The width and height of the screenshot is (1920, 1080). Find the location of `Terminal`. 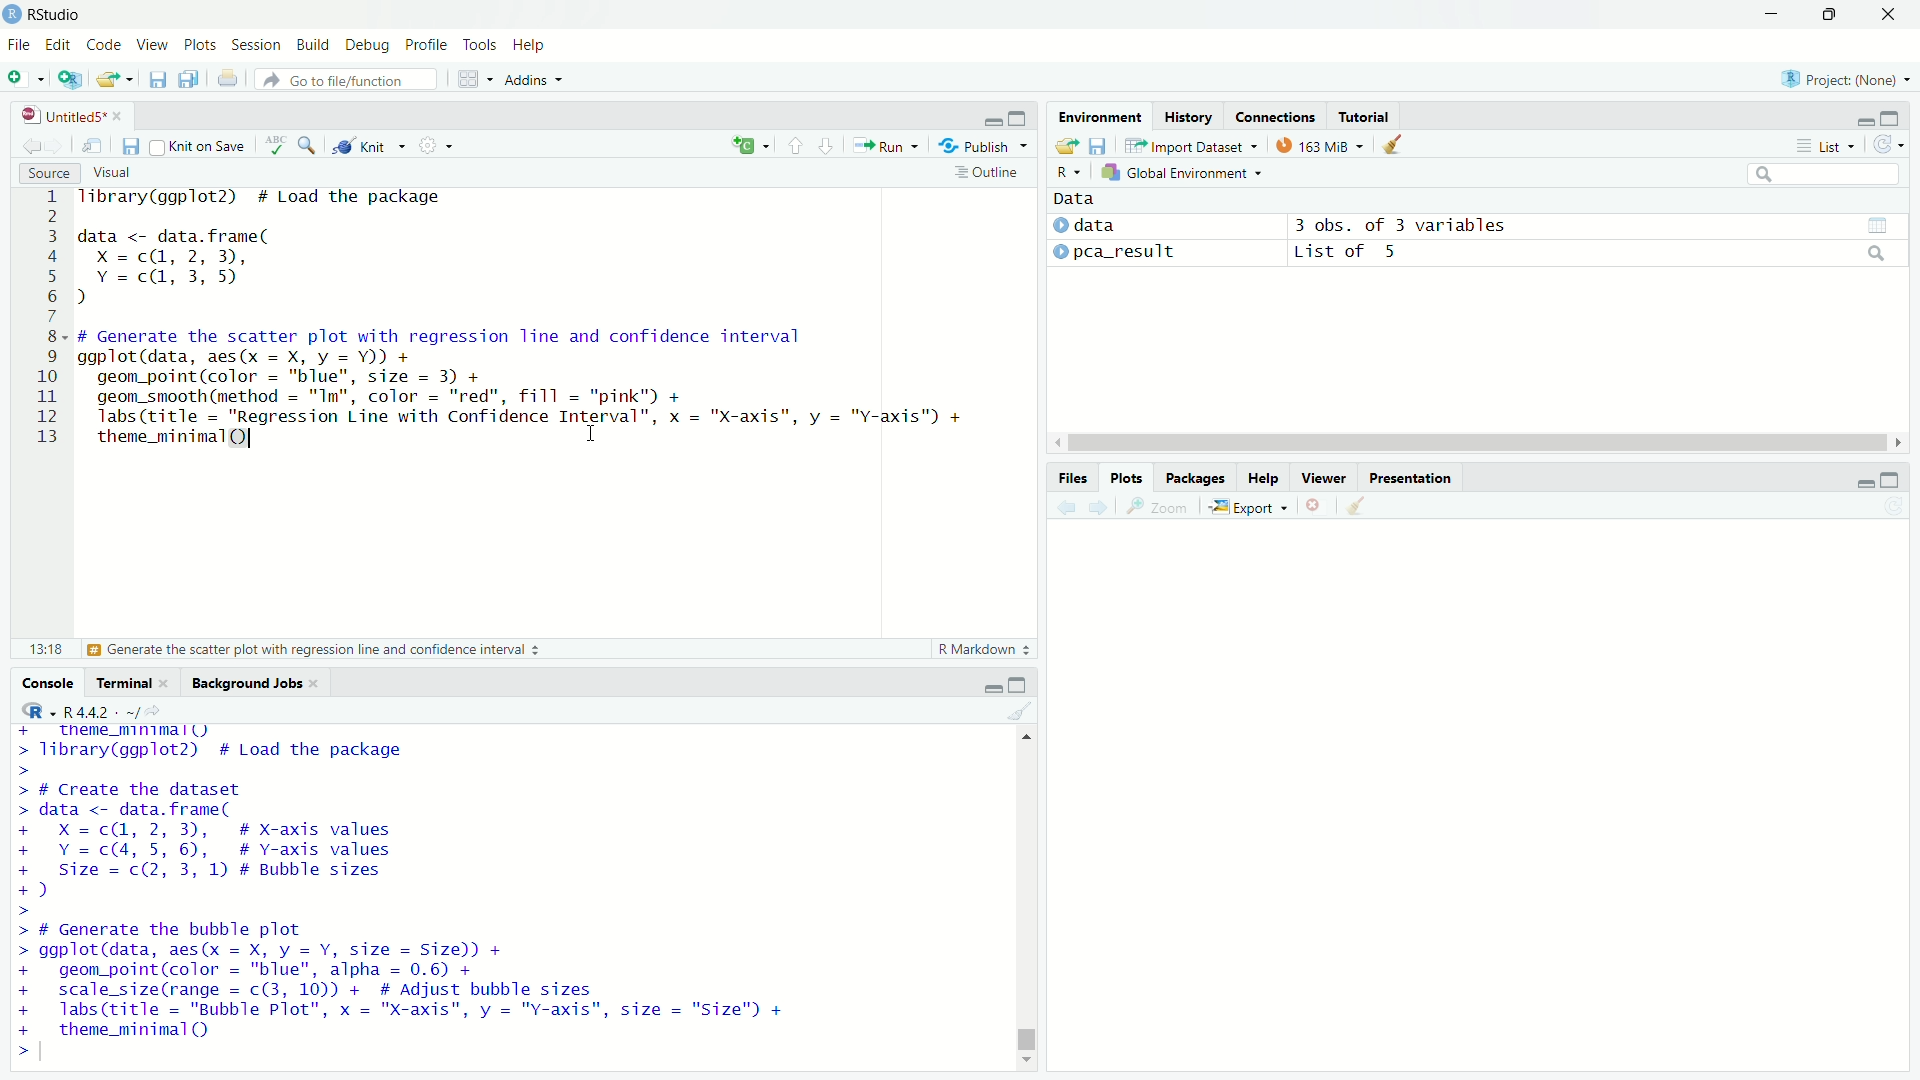

Terminal is located at coordinates (119, 681).